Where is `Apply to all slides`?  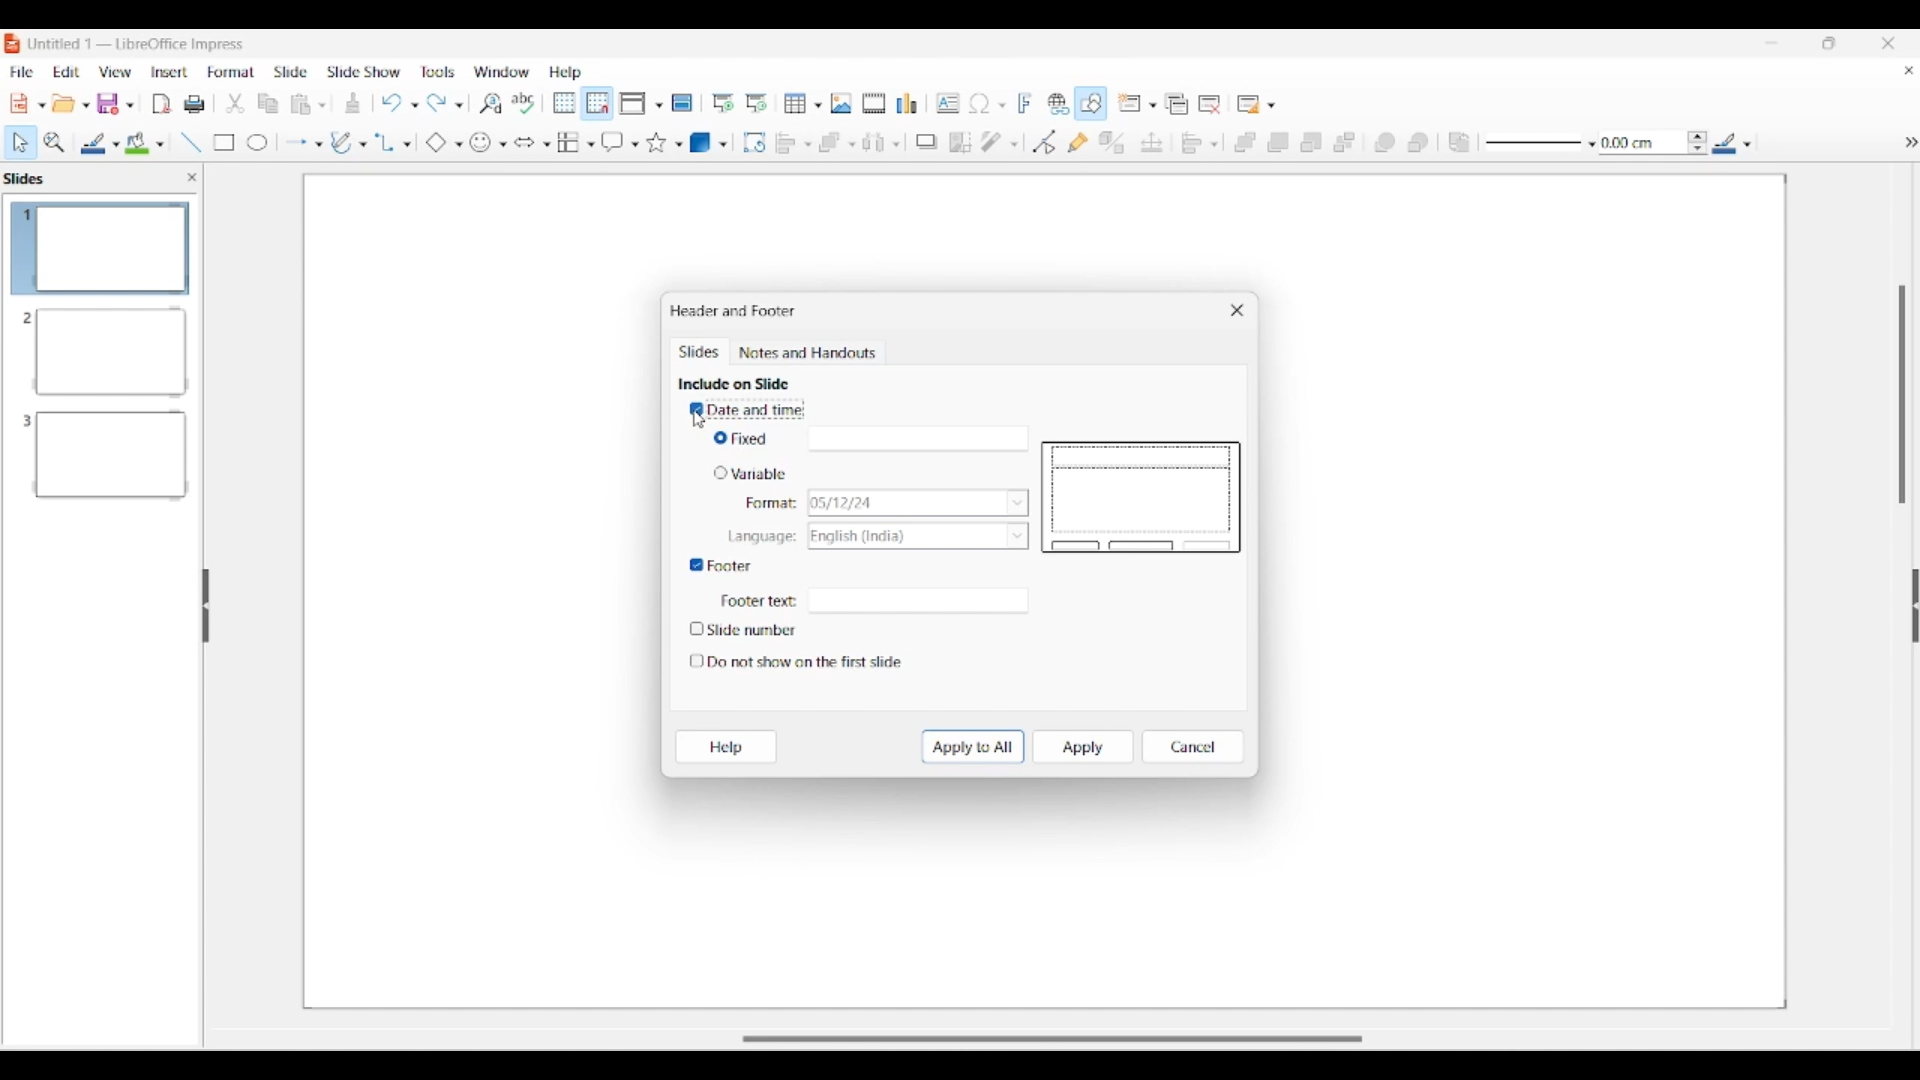
Apply to all slides is located at coordinates (973, 747).